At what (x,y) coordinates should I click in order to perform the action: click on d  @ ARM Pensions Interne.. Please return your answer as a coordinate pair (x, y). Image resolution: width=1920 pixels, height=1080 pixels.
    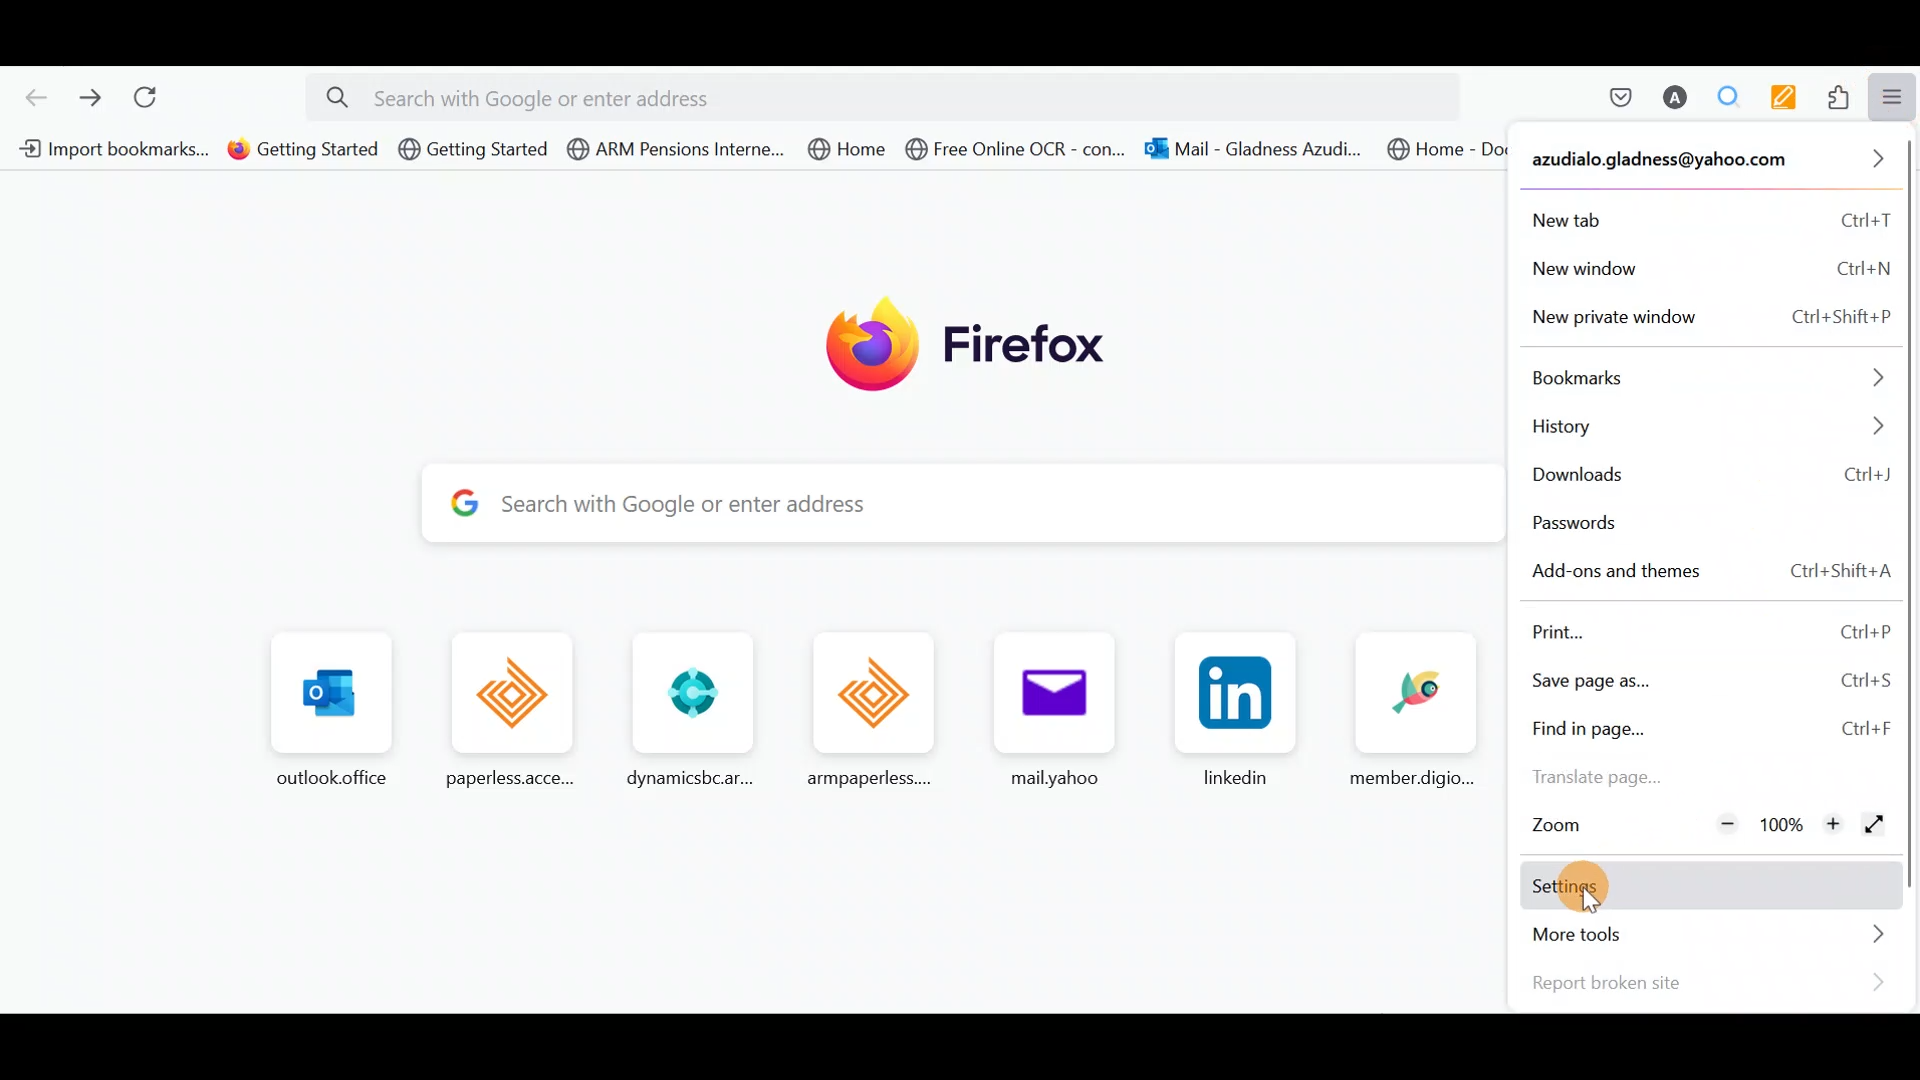
    Looking at the image, I should click on (672, 150).